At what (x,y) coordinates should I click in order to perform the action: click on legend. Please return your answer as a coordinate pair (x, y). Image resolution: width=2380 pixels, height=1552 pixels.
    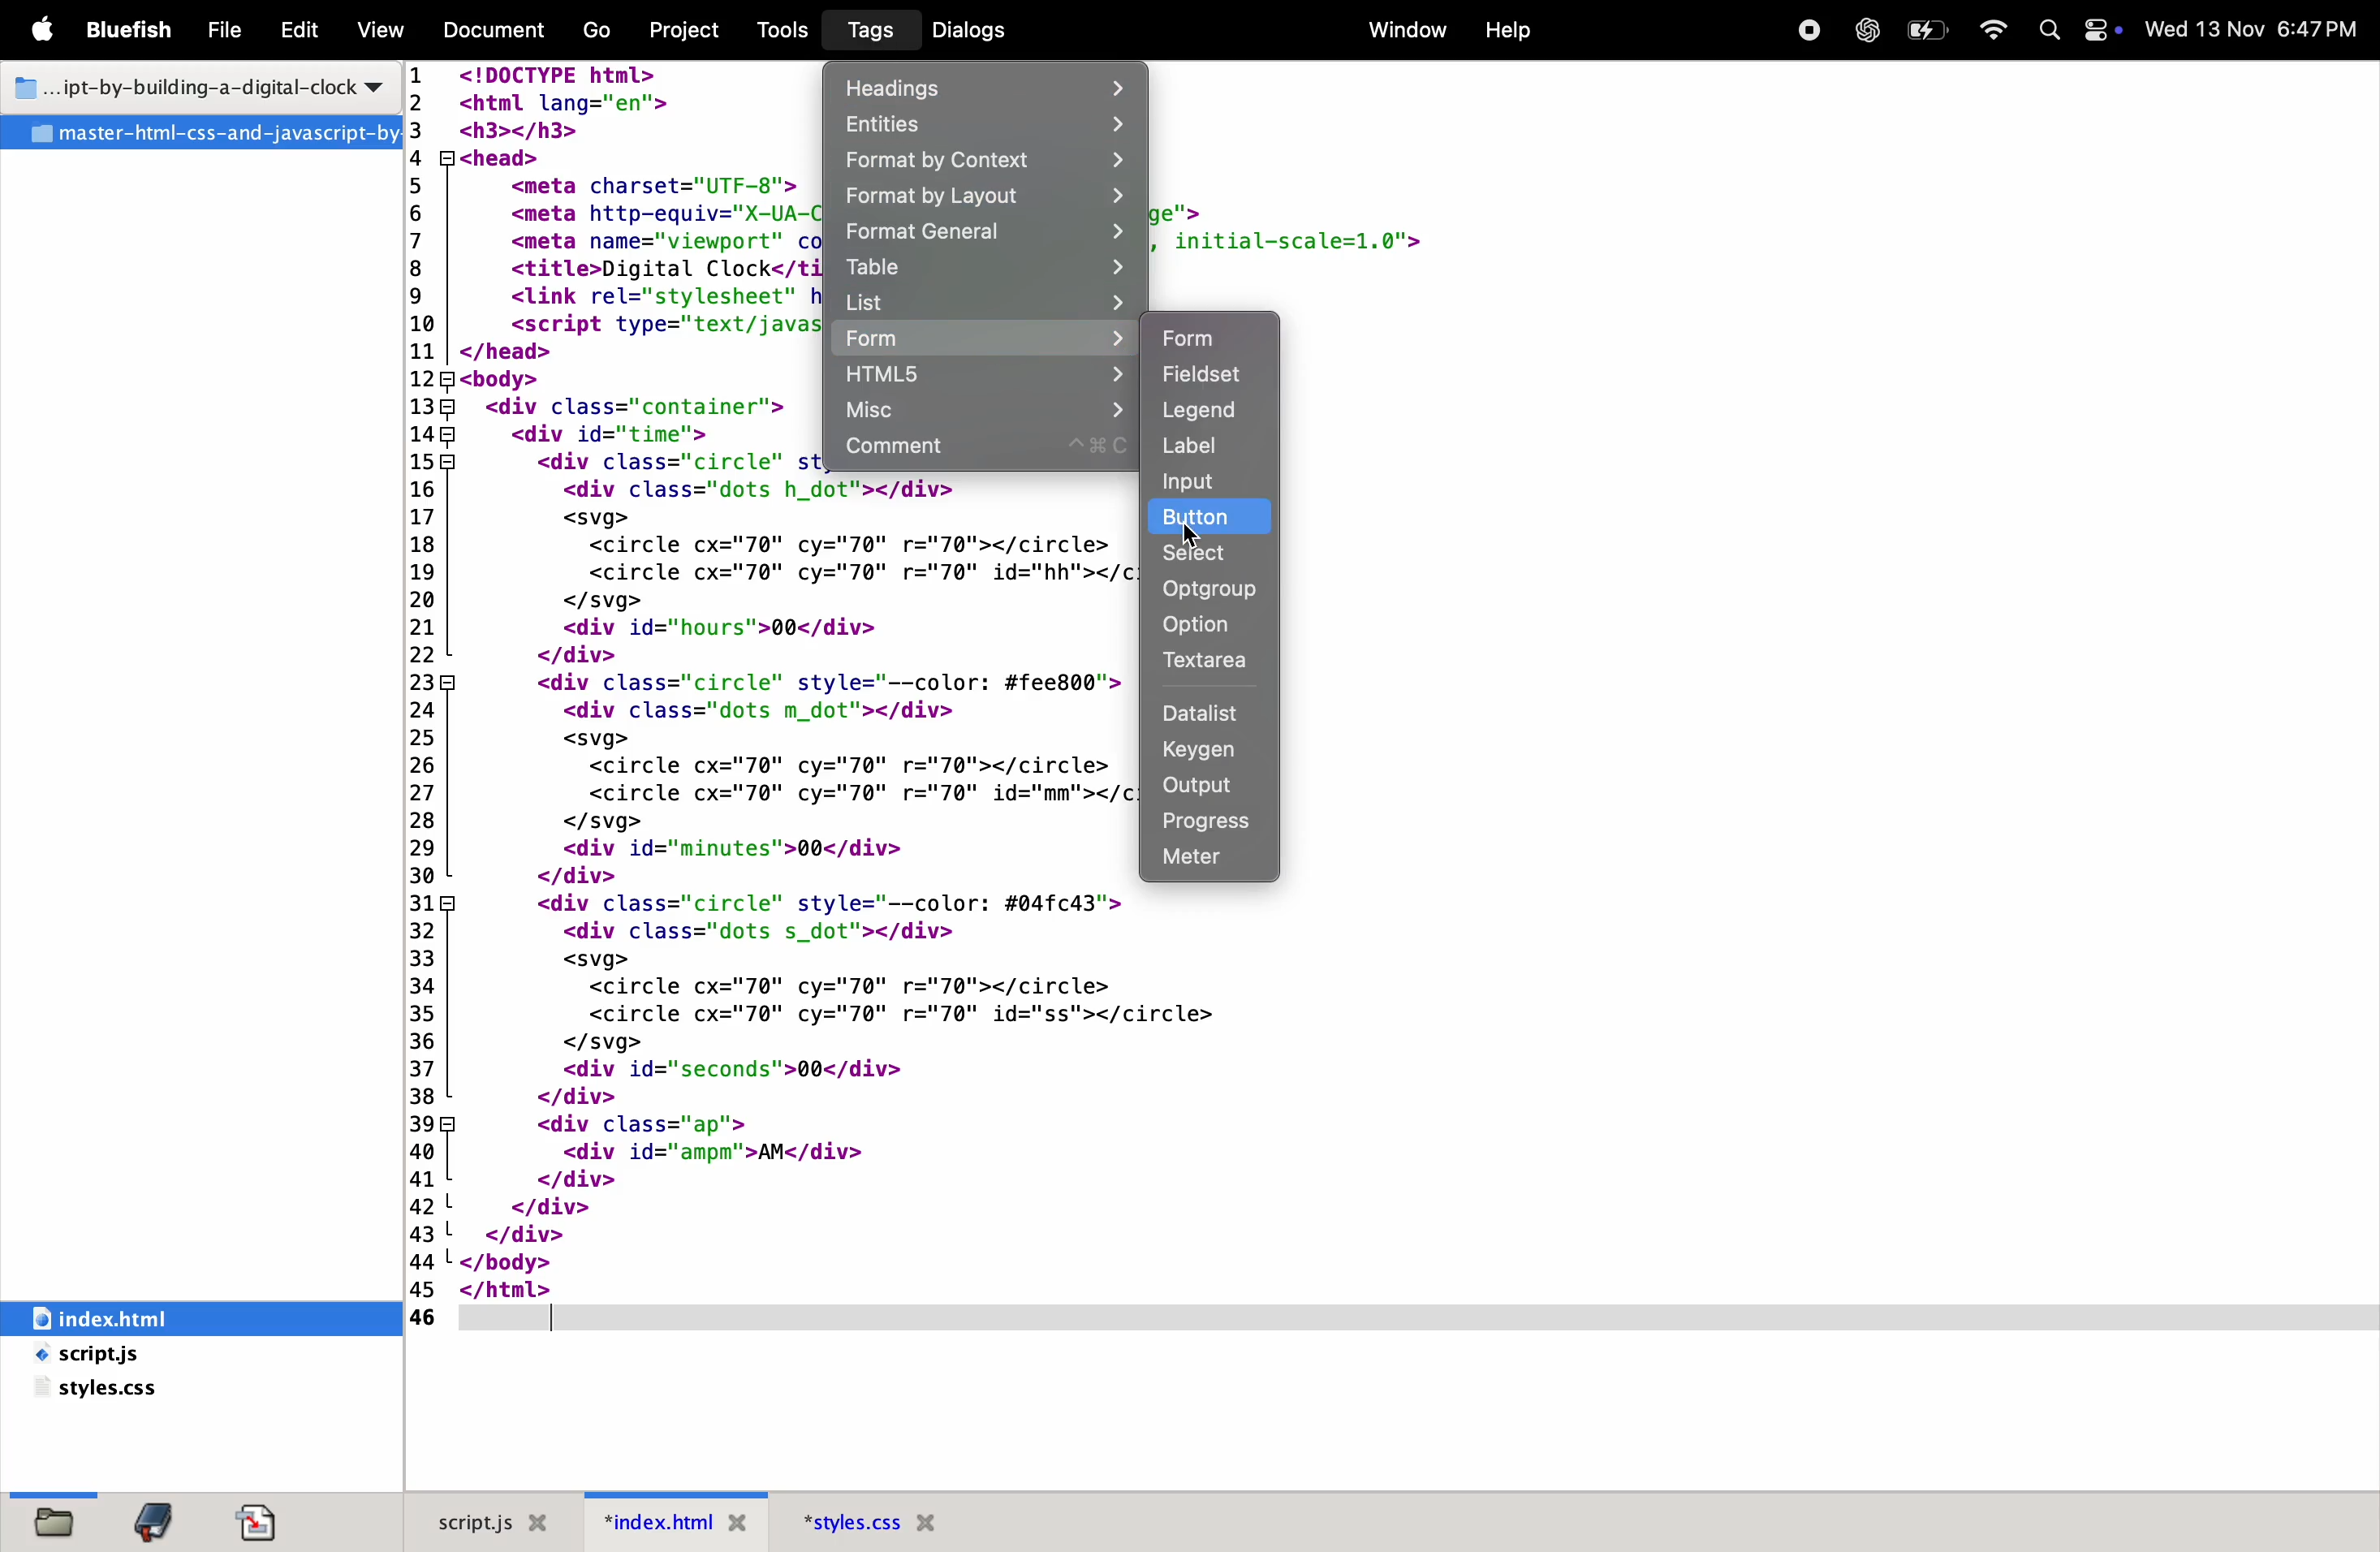
    Looking at the image, I should click on (1204, 411).